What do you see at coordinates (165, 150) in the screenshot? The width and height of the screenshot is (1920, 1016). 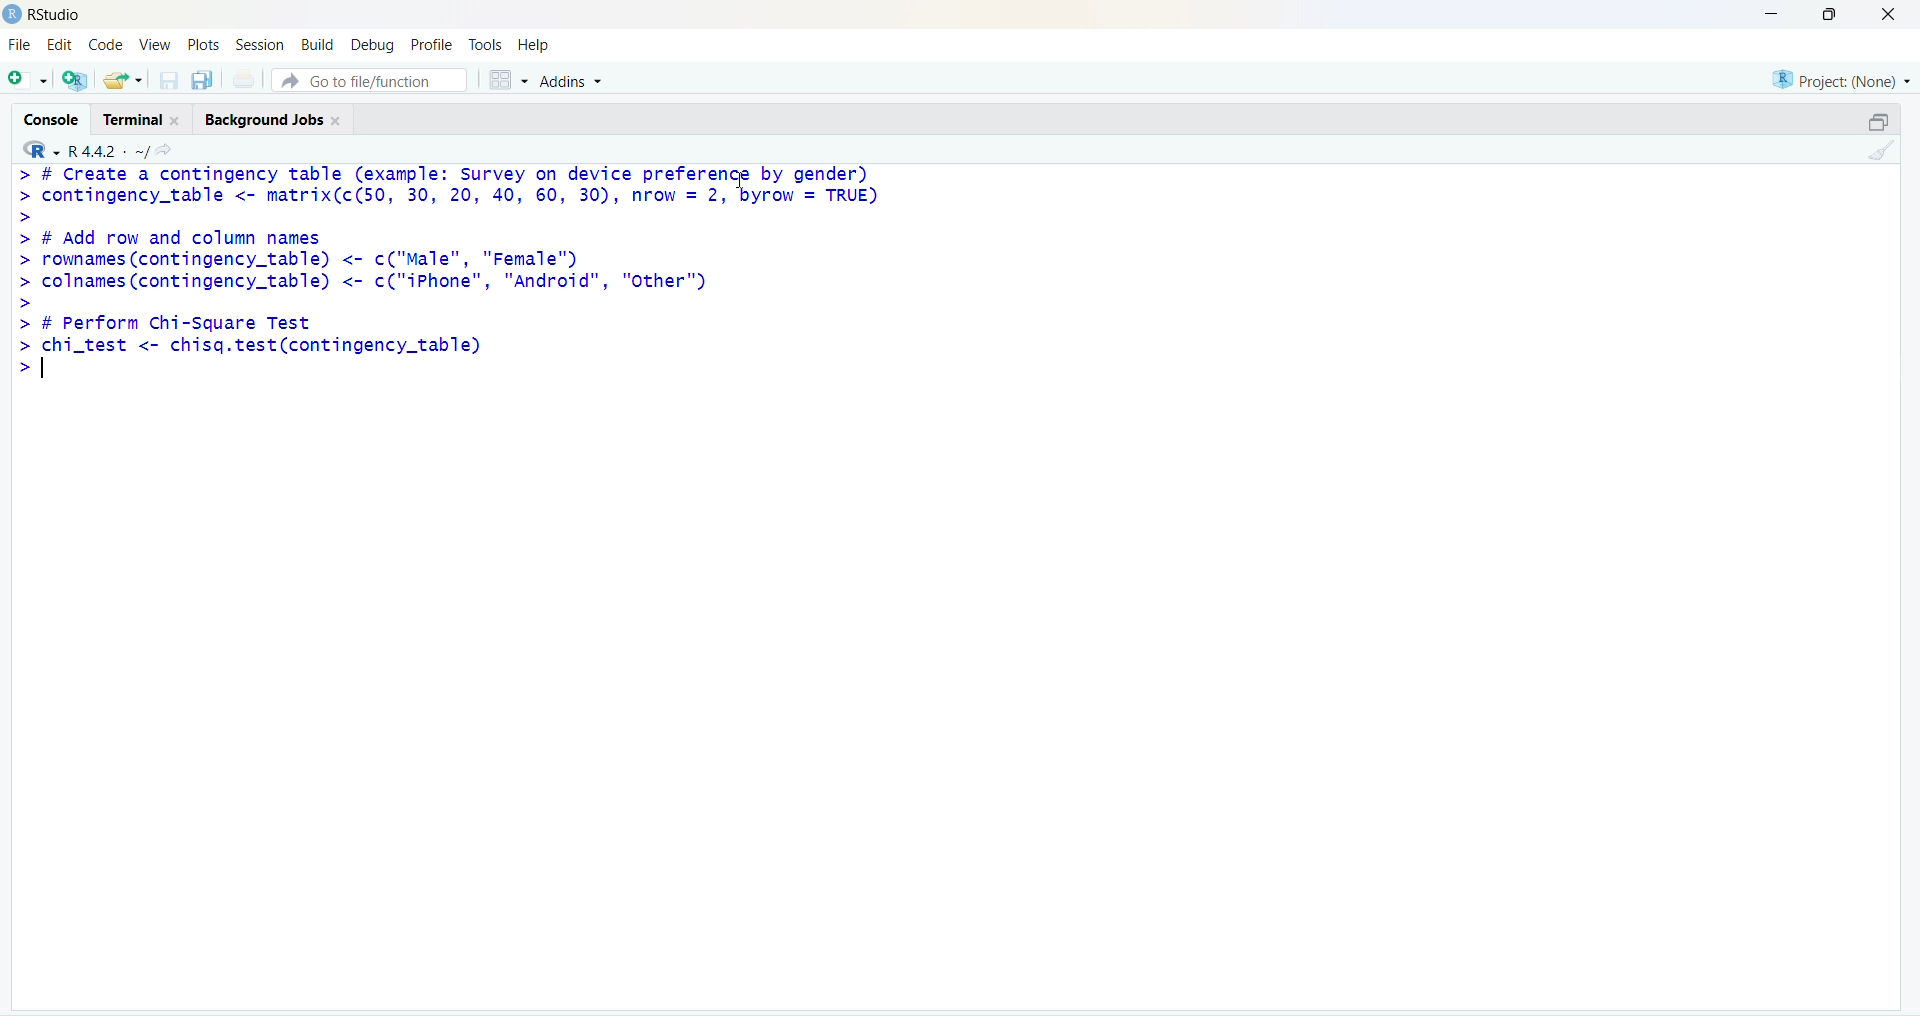 I see `share icon` at bounding box center [165, 150].